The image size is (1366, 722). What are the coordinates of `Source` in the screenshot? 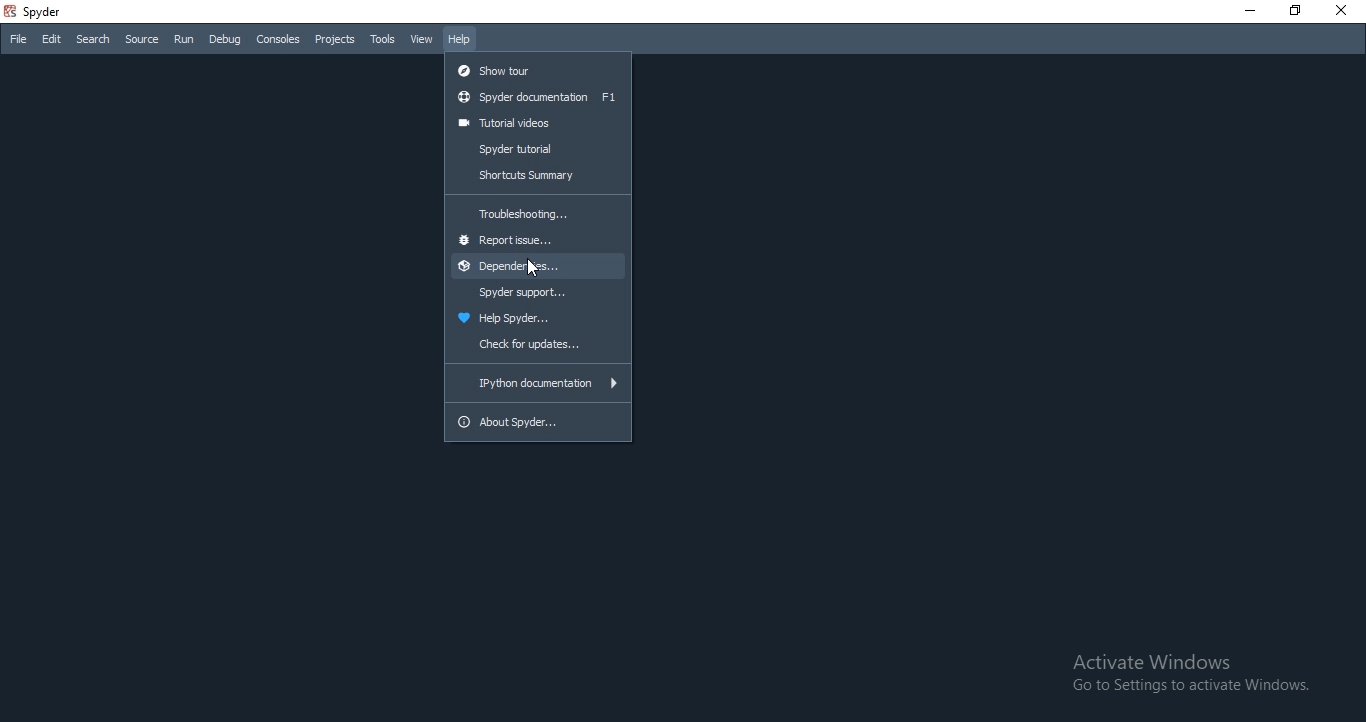 It's located at (141, 41).